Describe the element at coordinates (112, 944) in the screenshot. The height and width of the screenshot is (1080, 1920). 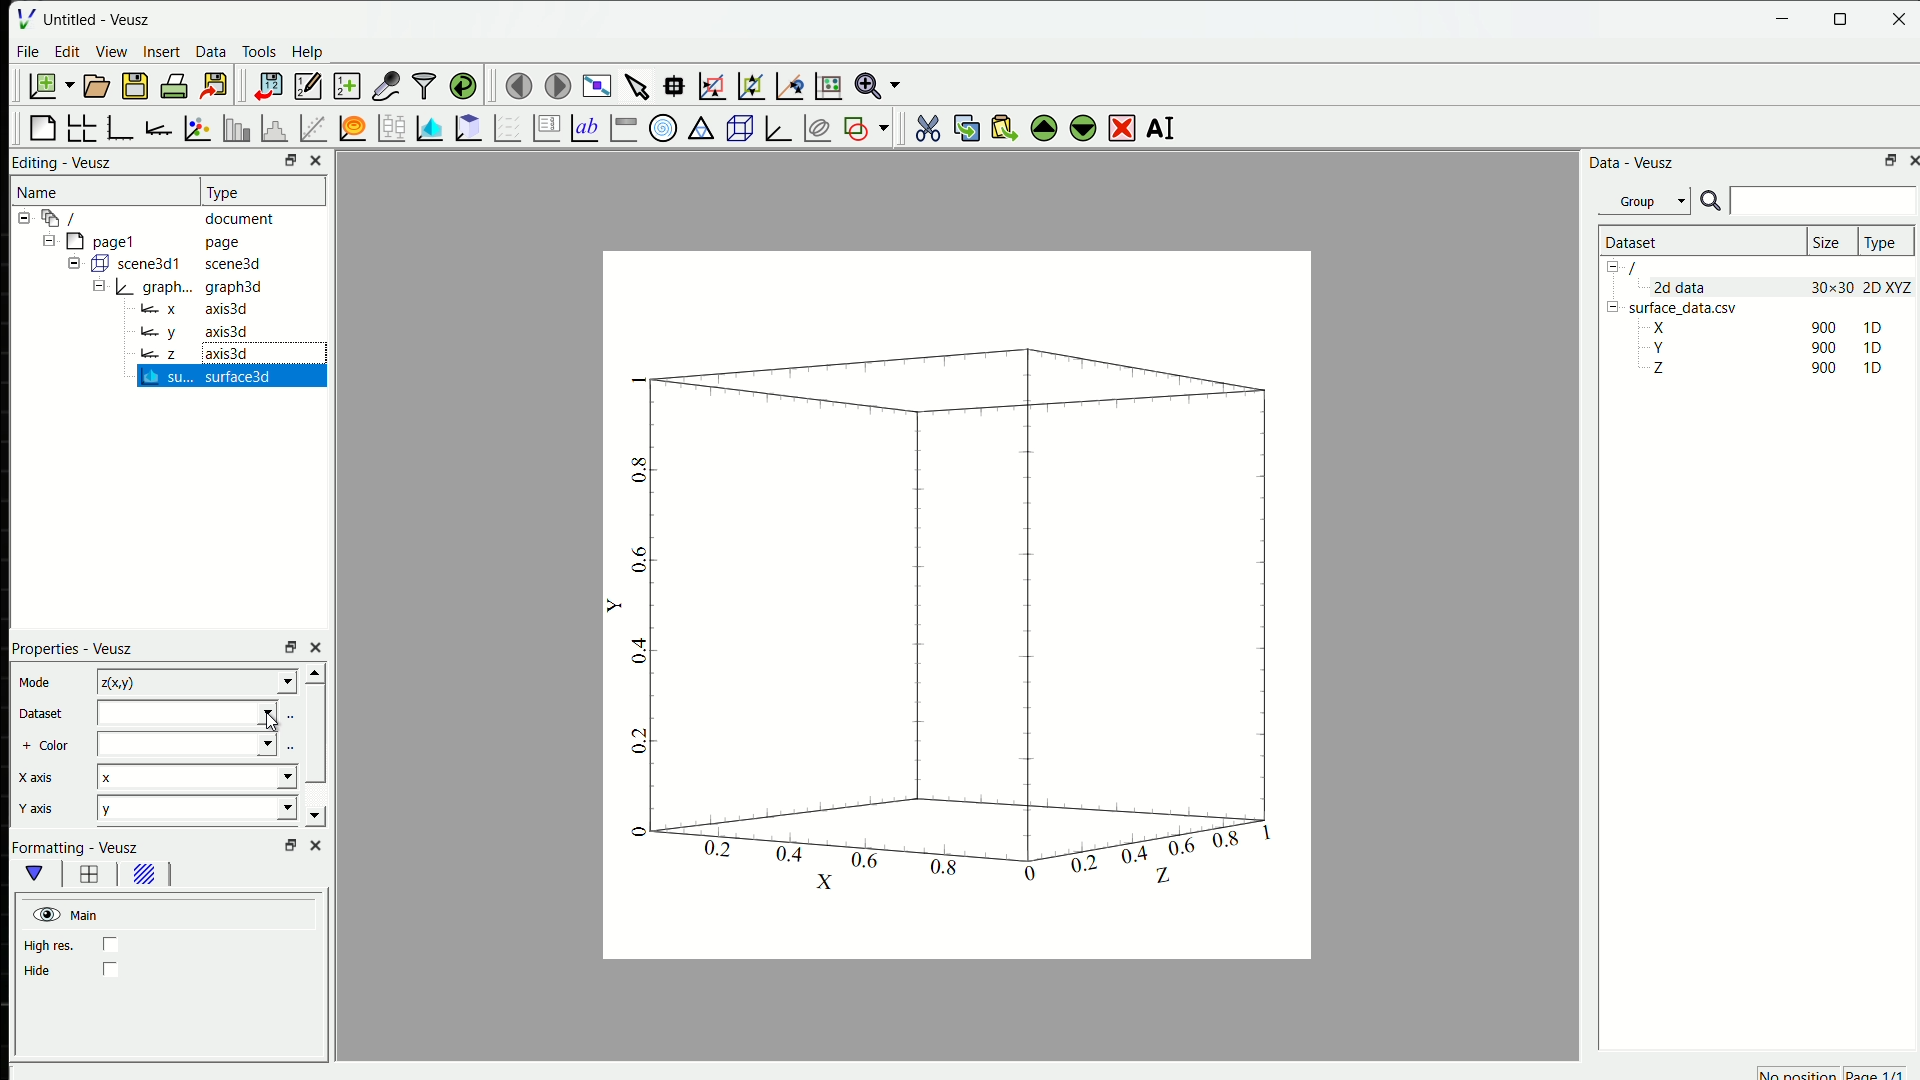
I see `checkbox` at that location.